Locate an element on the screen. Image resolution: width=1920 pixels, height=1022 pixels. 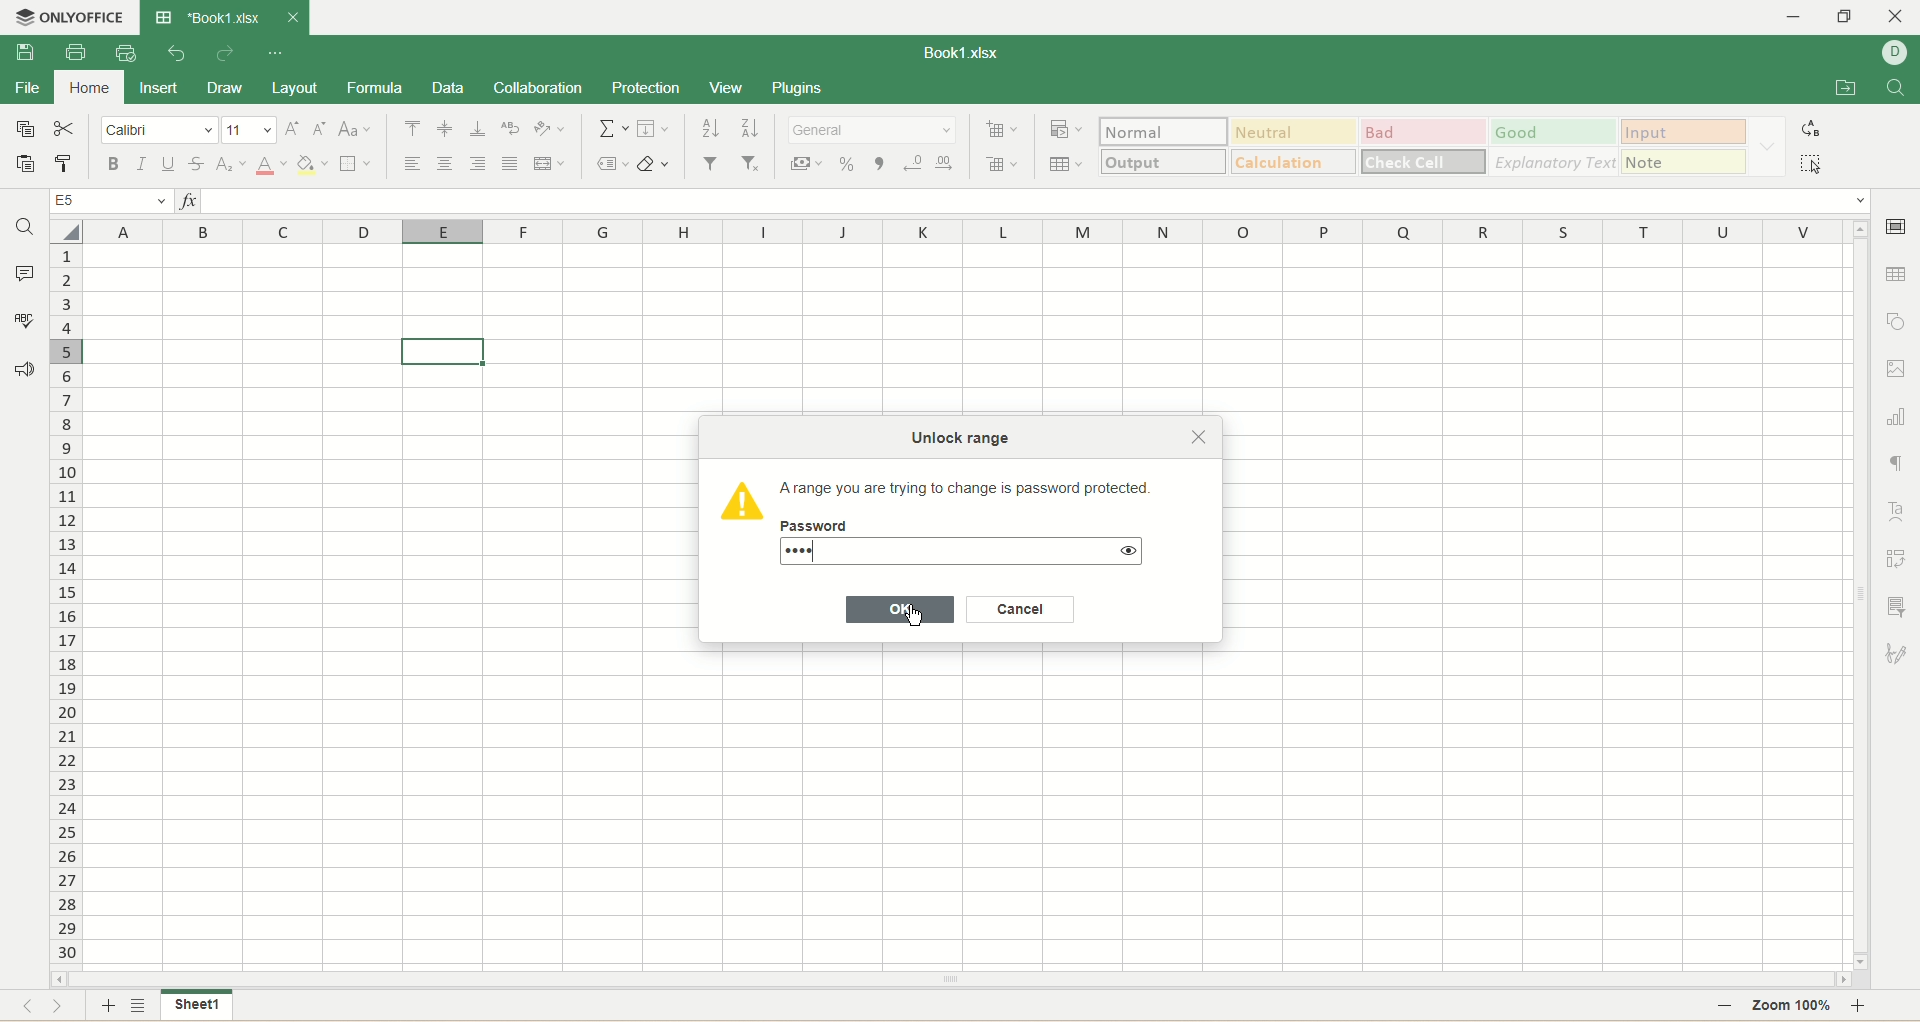
fill is located at coordinates (653, 127).